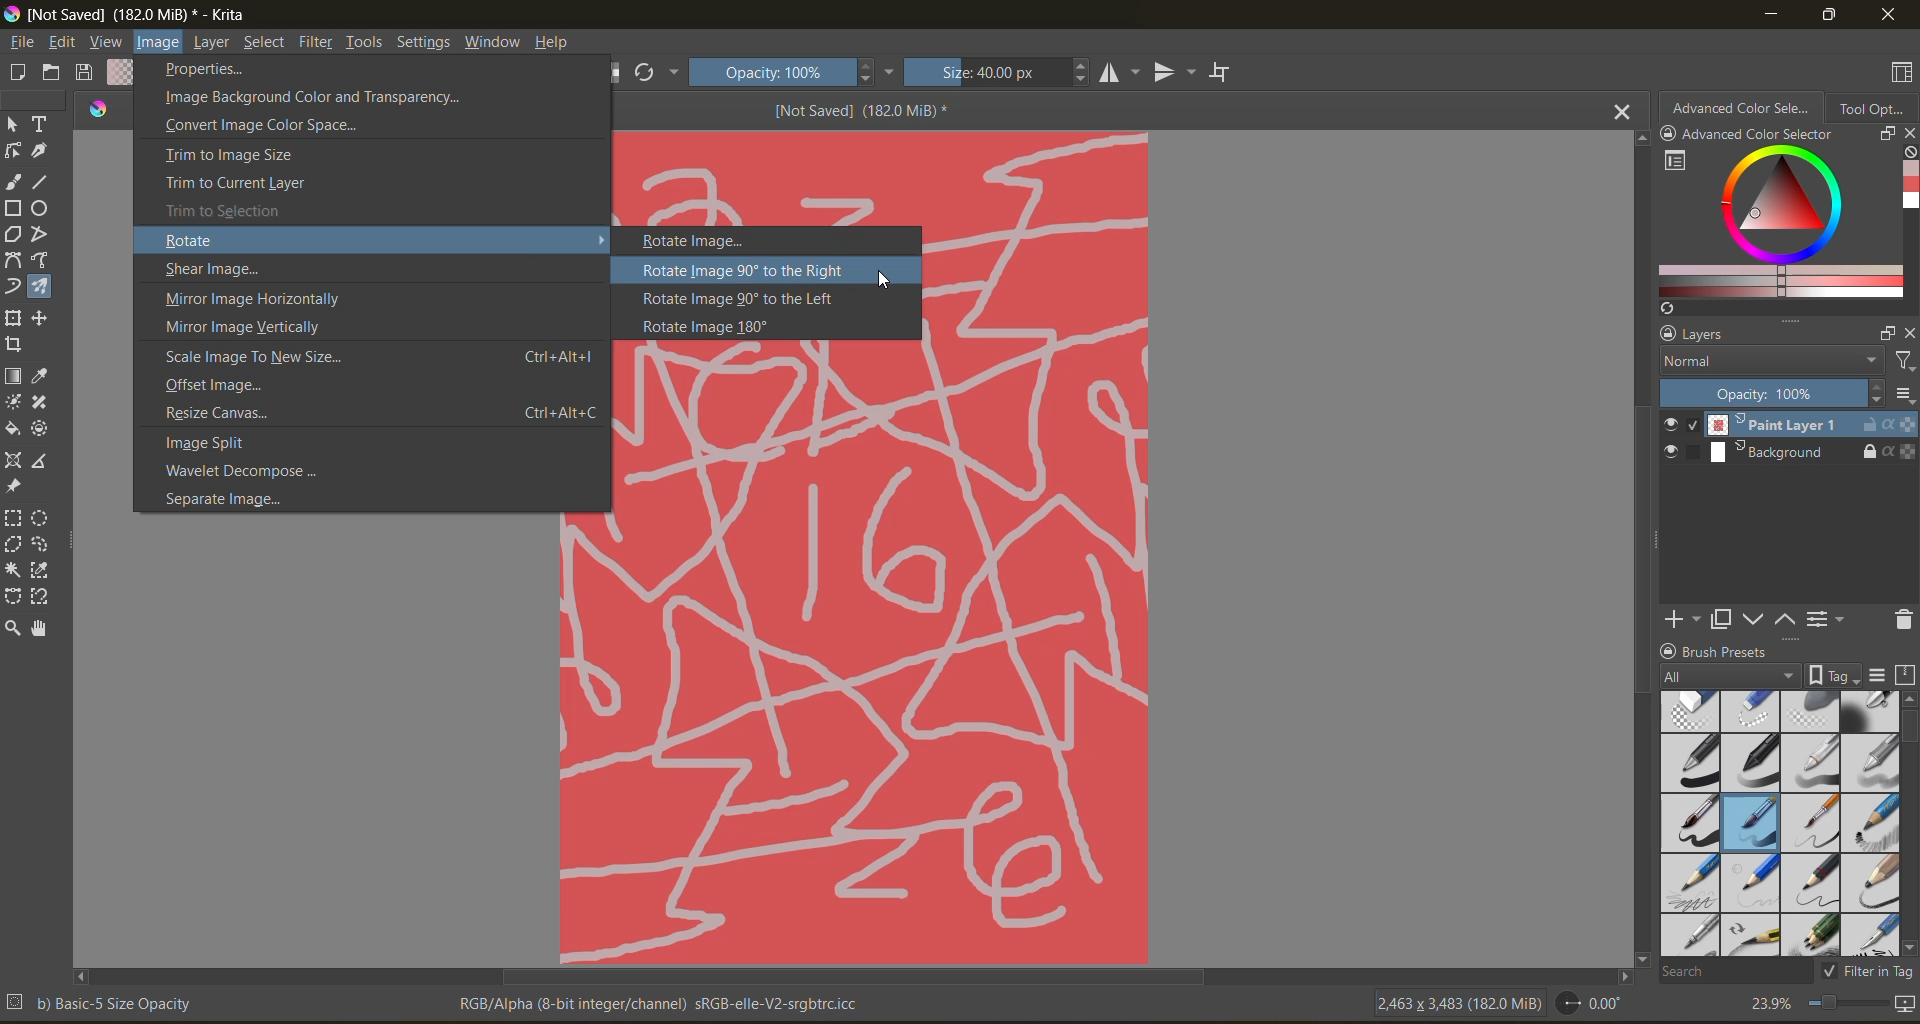 This screenshot has width=1920, height=1024. What do you see at coordinates (1777, 227) in the screenshot?
I see `advanced color selector` at bounding box center [1777, 227].